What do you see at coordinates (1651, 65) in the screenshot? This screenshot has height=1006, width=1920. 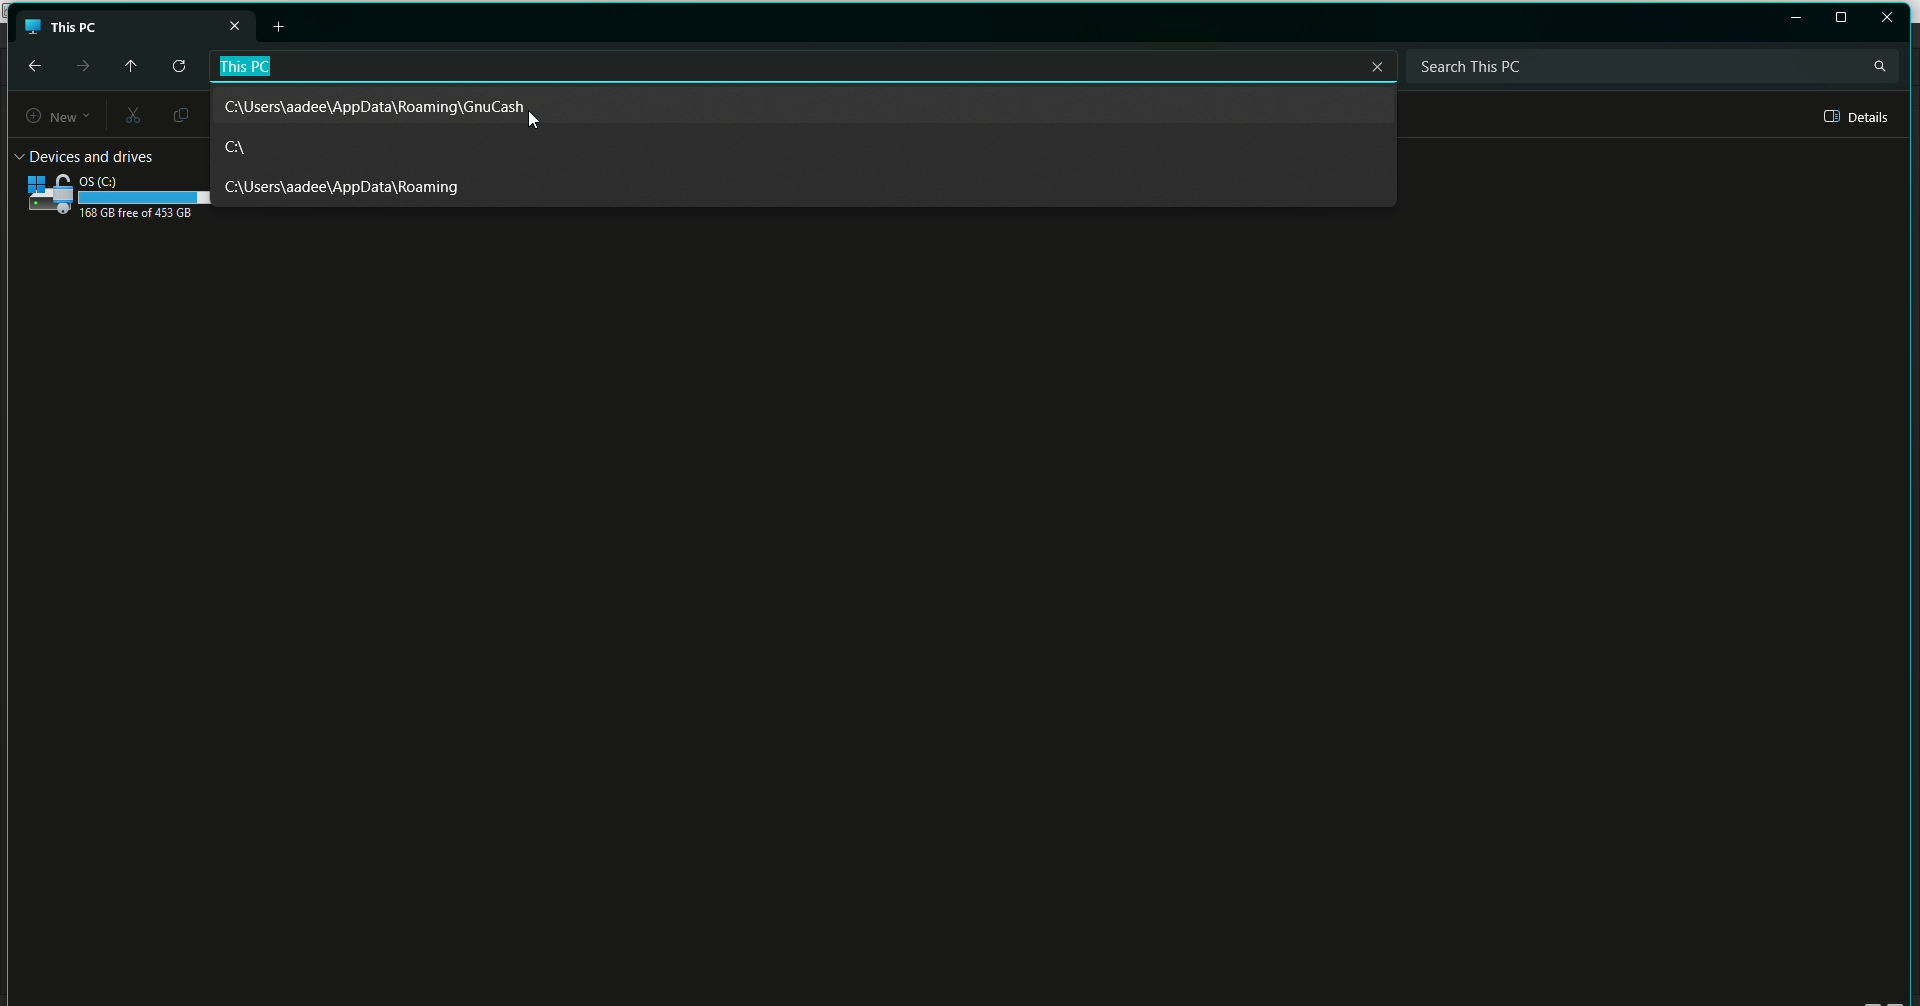 I see `Search bar` at bounding box center [1651, 65].